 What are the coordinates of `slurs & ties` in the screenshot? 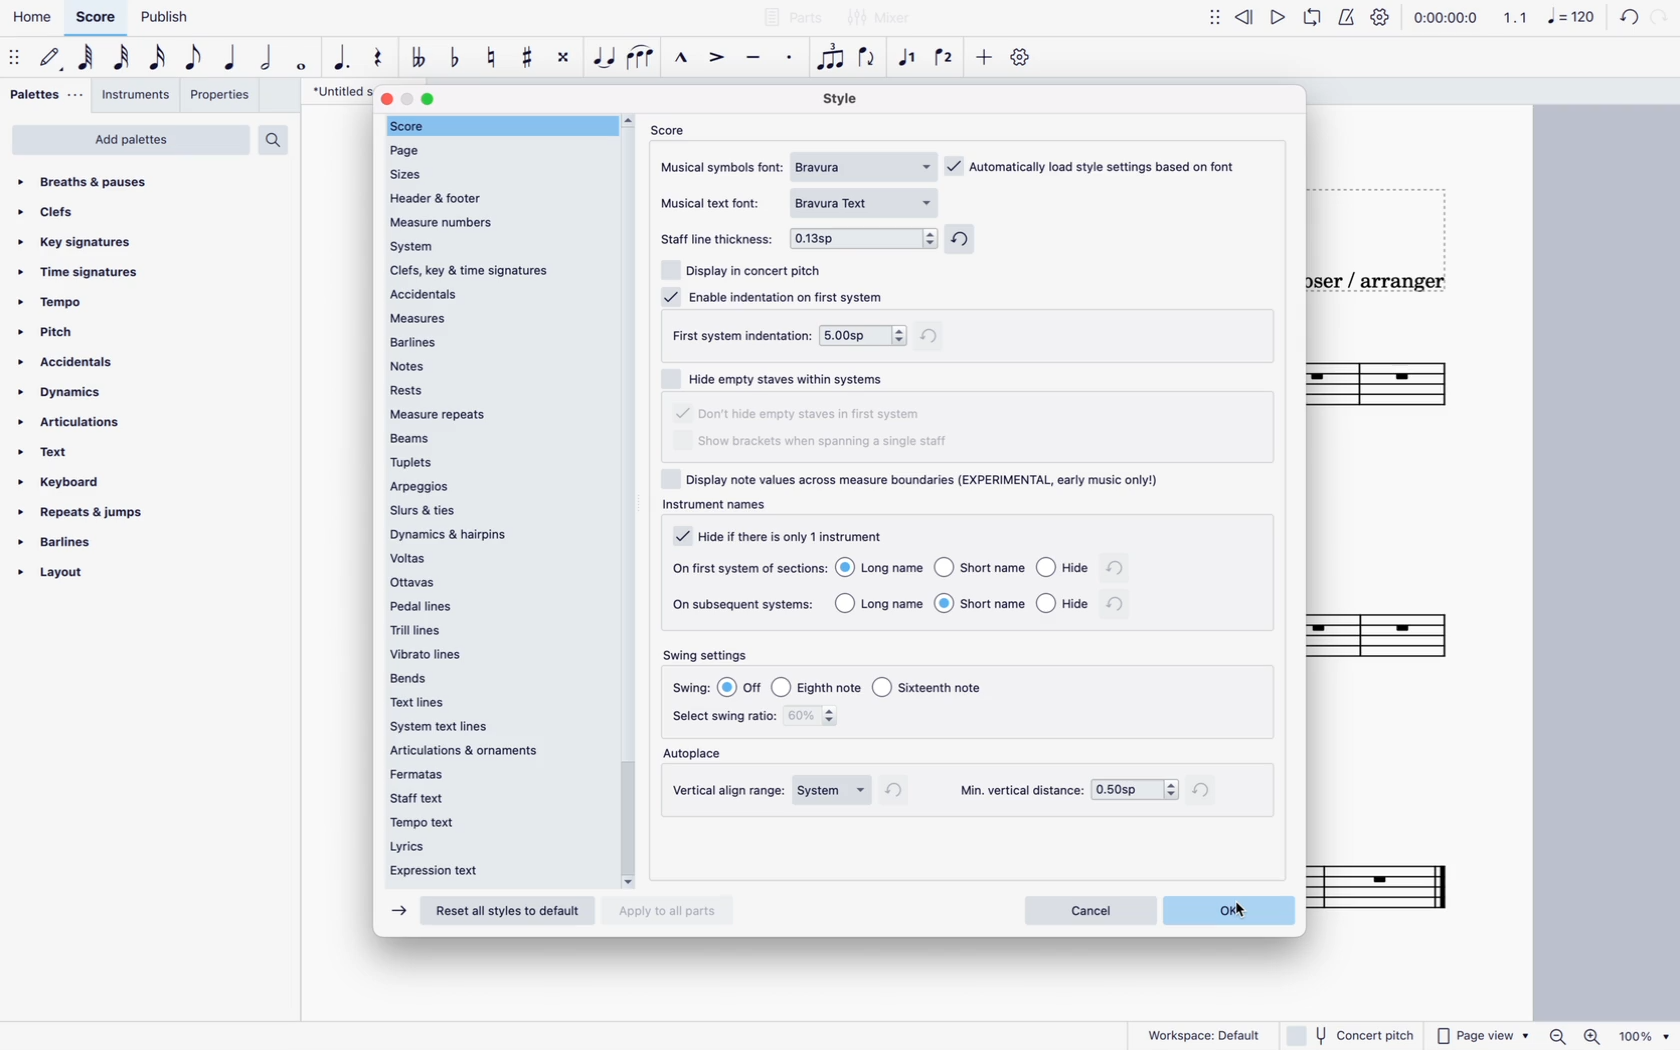 It's located at (497, 509).